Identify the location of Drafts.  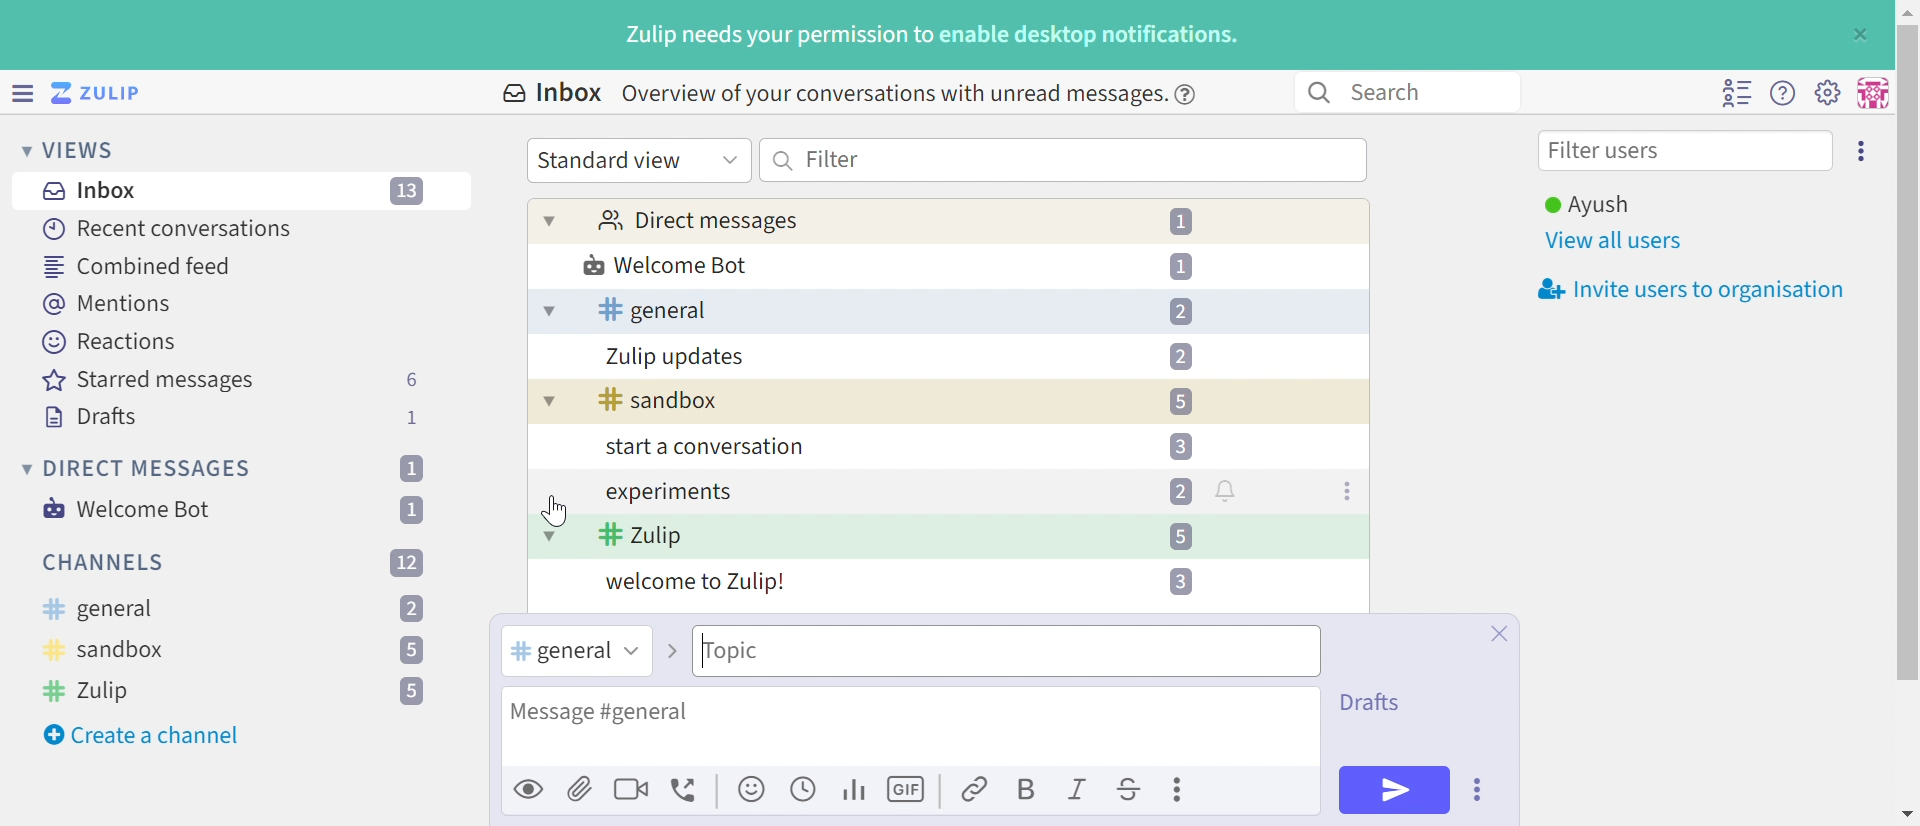
(1375, 700).